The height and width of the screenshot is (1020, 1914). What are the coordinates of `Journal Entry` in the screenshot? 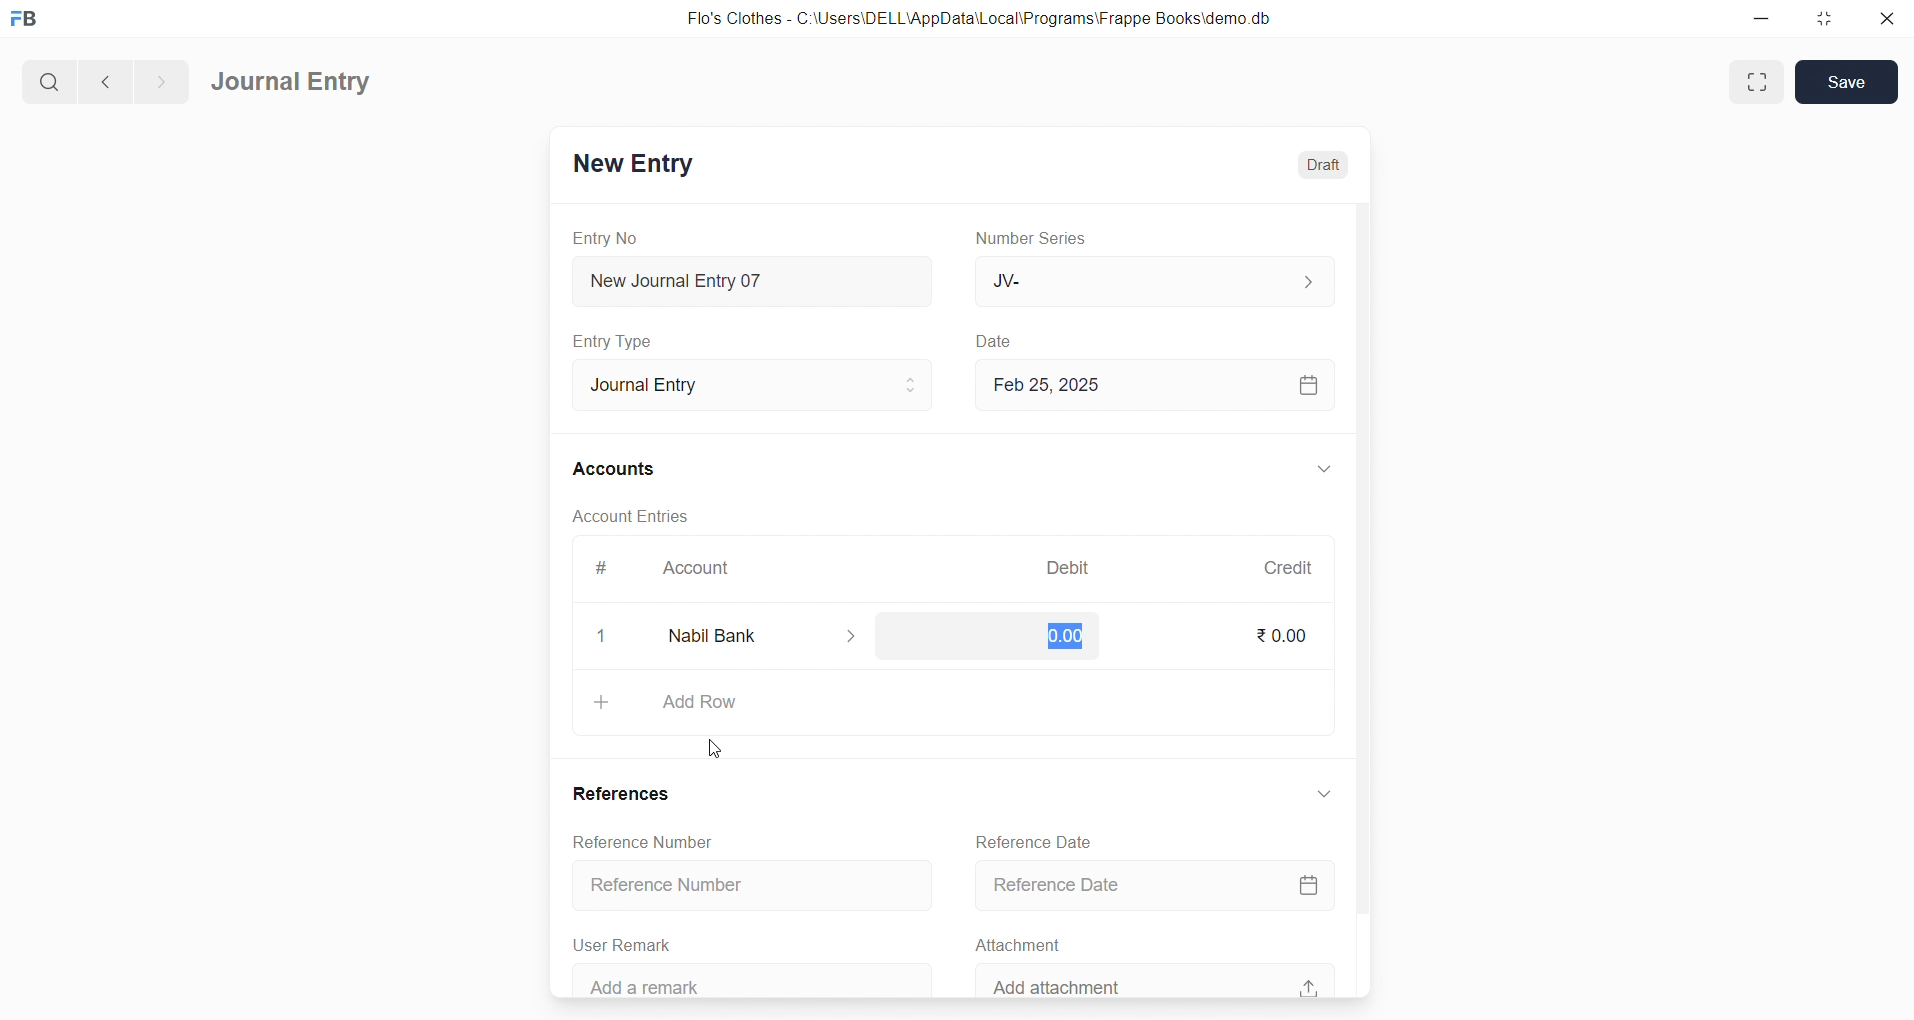 It's located at (746, 385).